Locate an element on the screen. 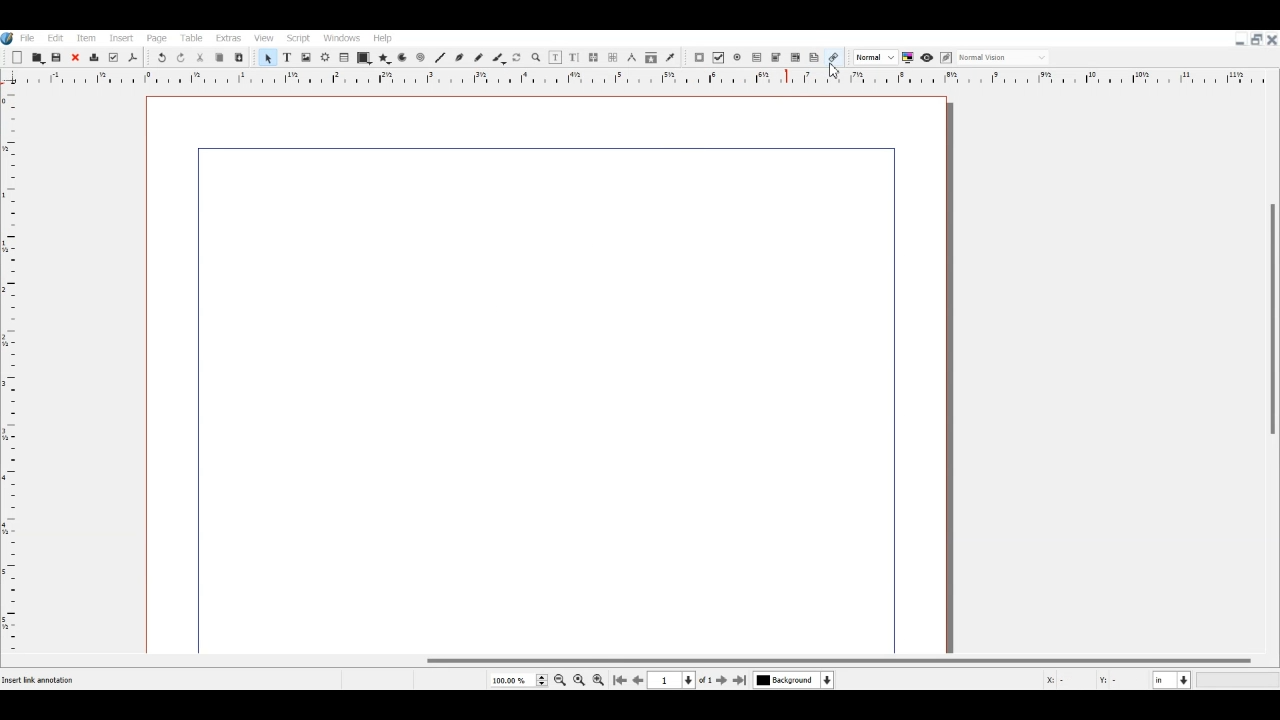 The height and width of the screenshot is (720, 1280). Polygon is located at coordinates (384, 58).